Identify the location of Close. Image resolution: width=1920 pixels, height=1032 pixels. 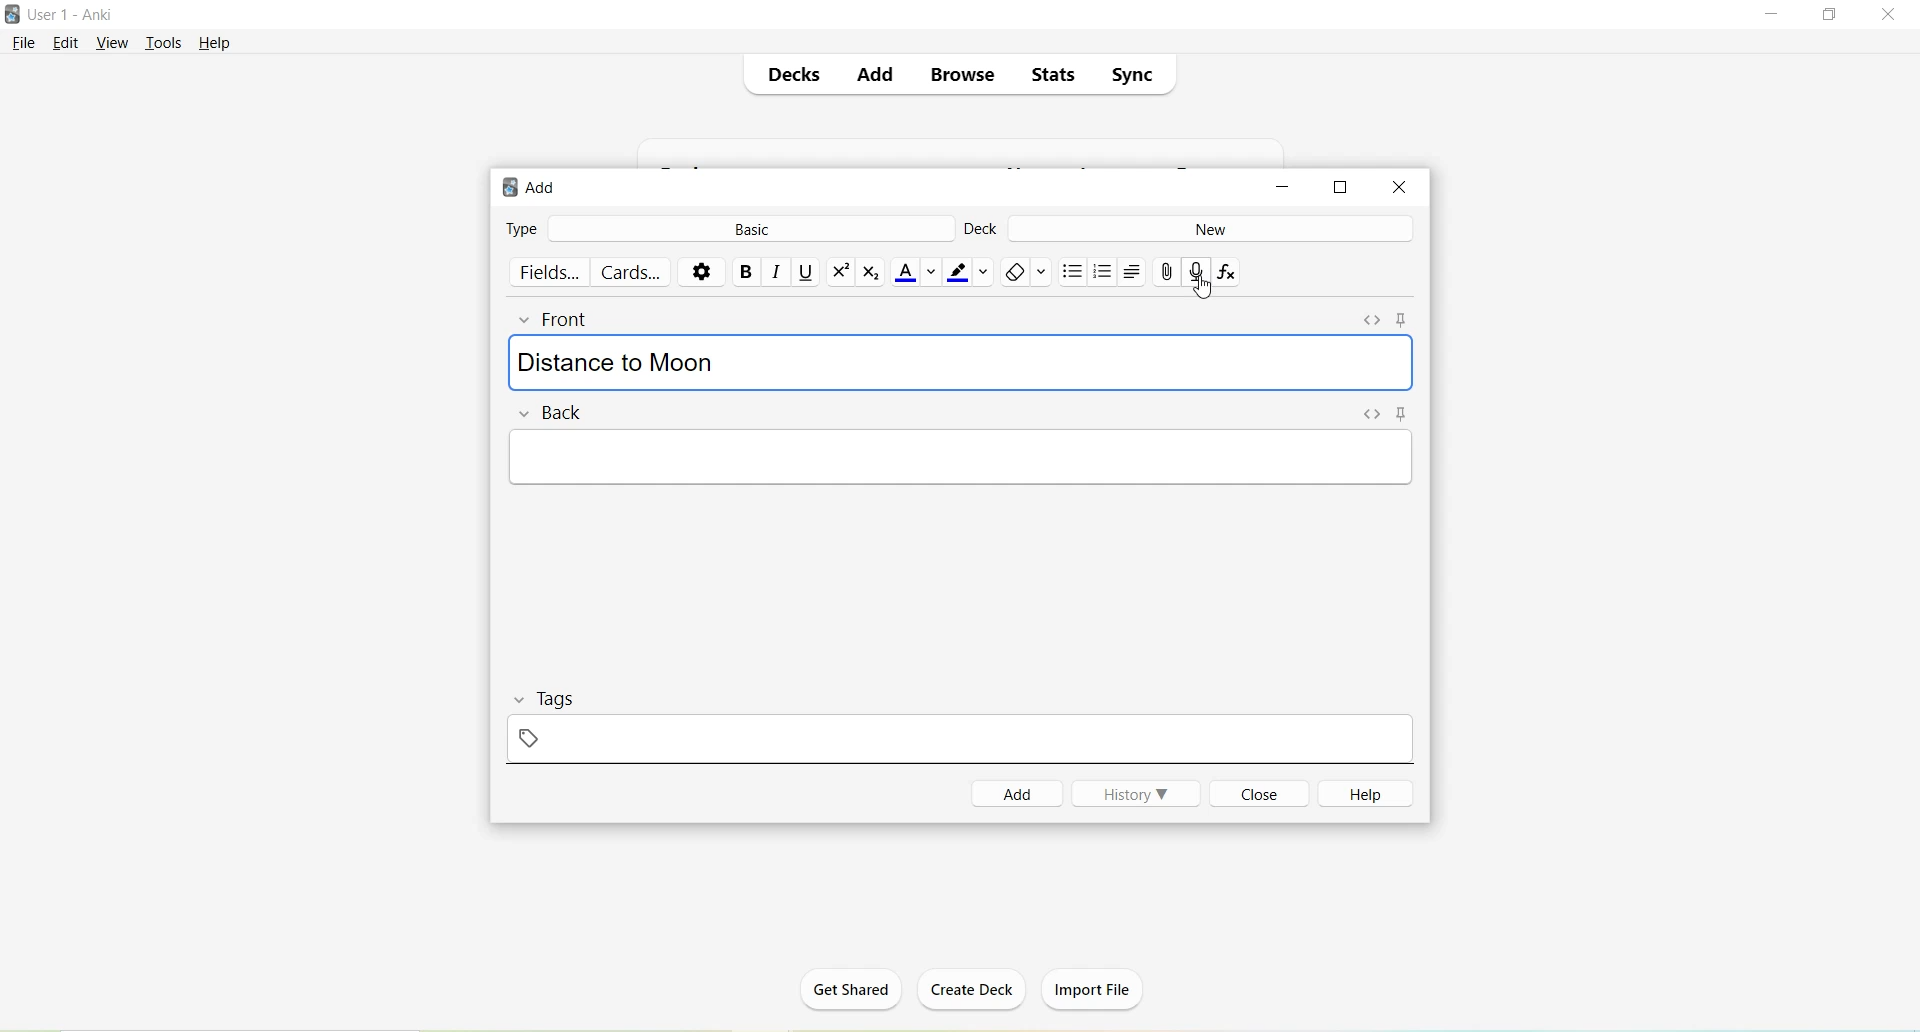
(1888, 15).